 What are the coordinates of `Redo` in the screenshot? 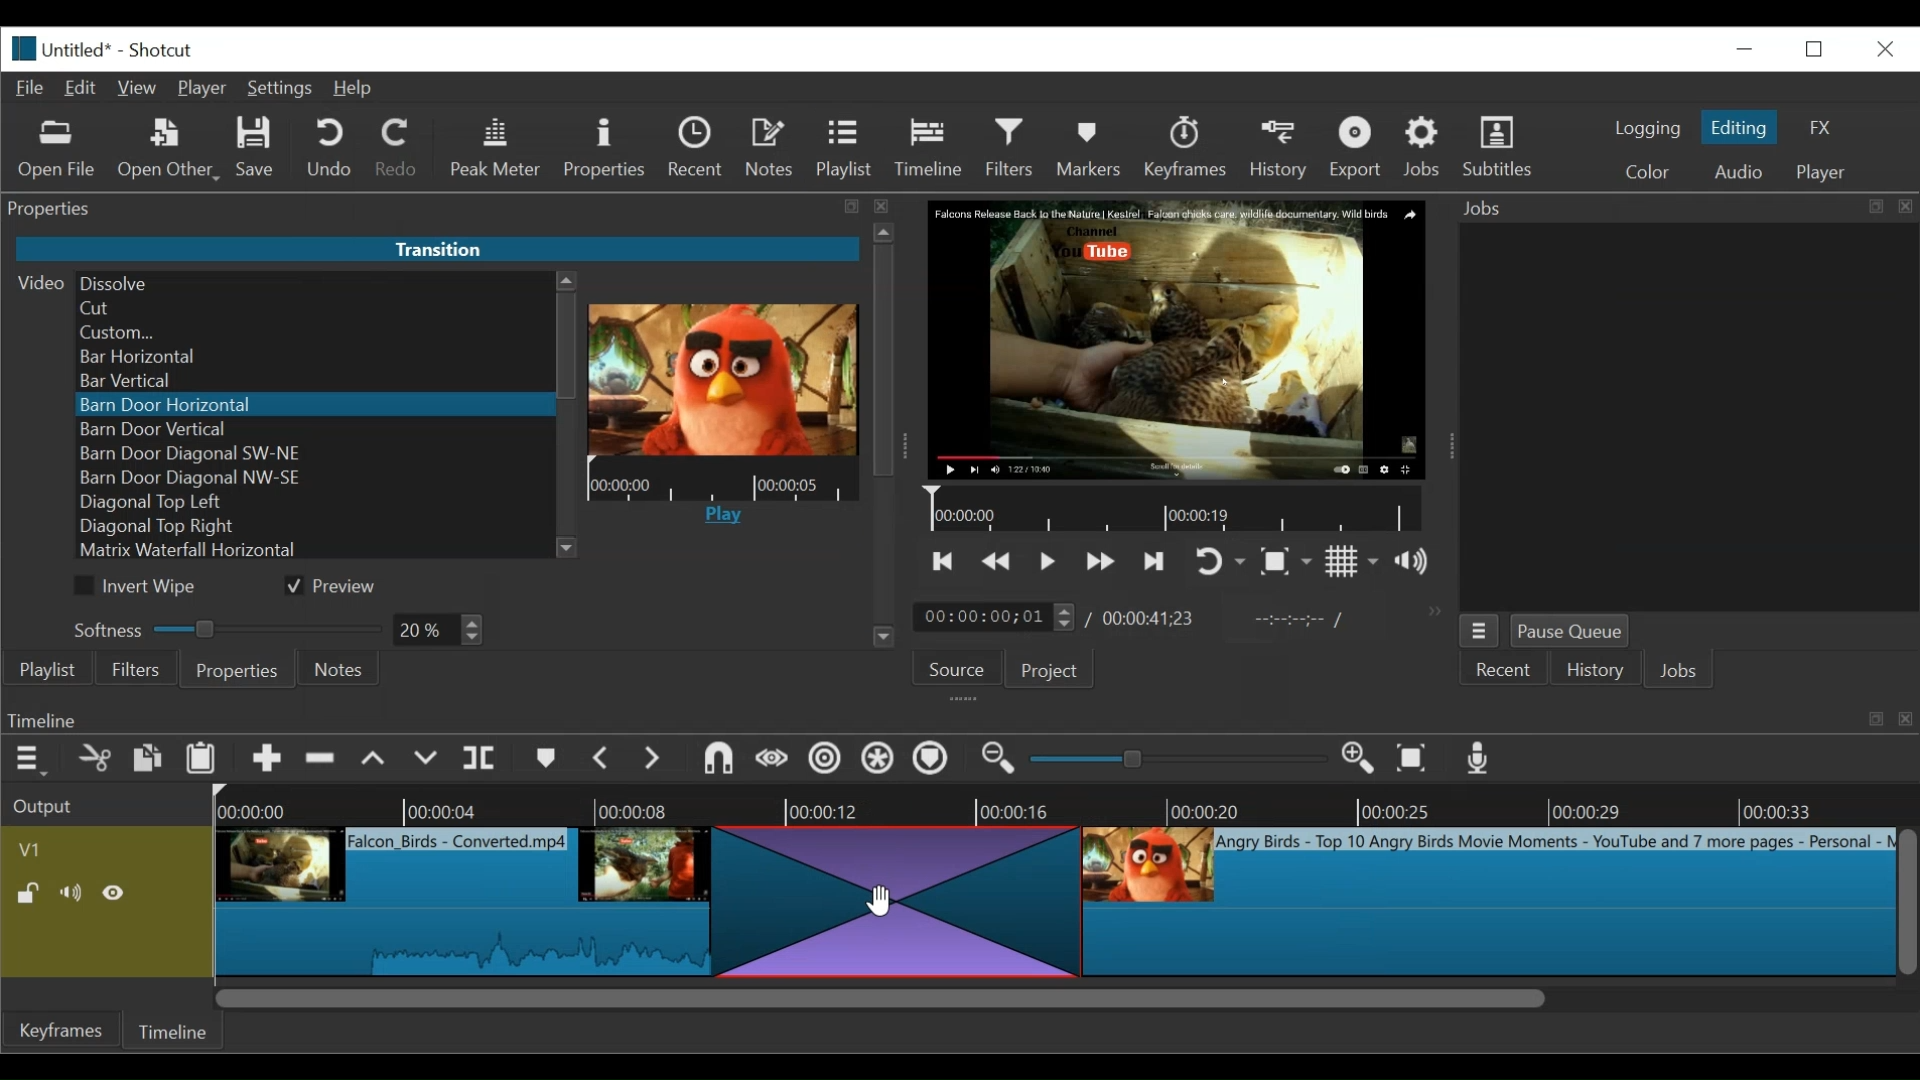 It's located at (400, 149).